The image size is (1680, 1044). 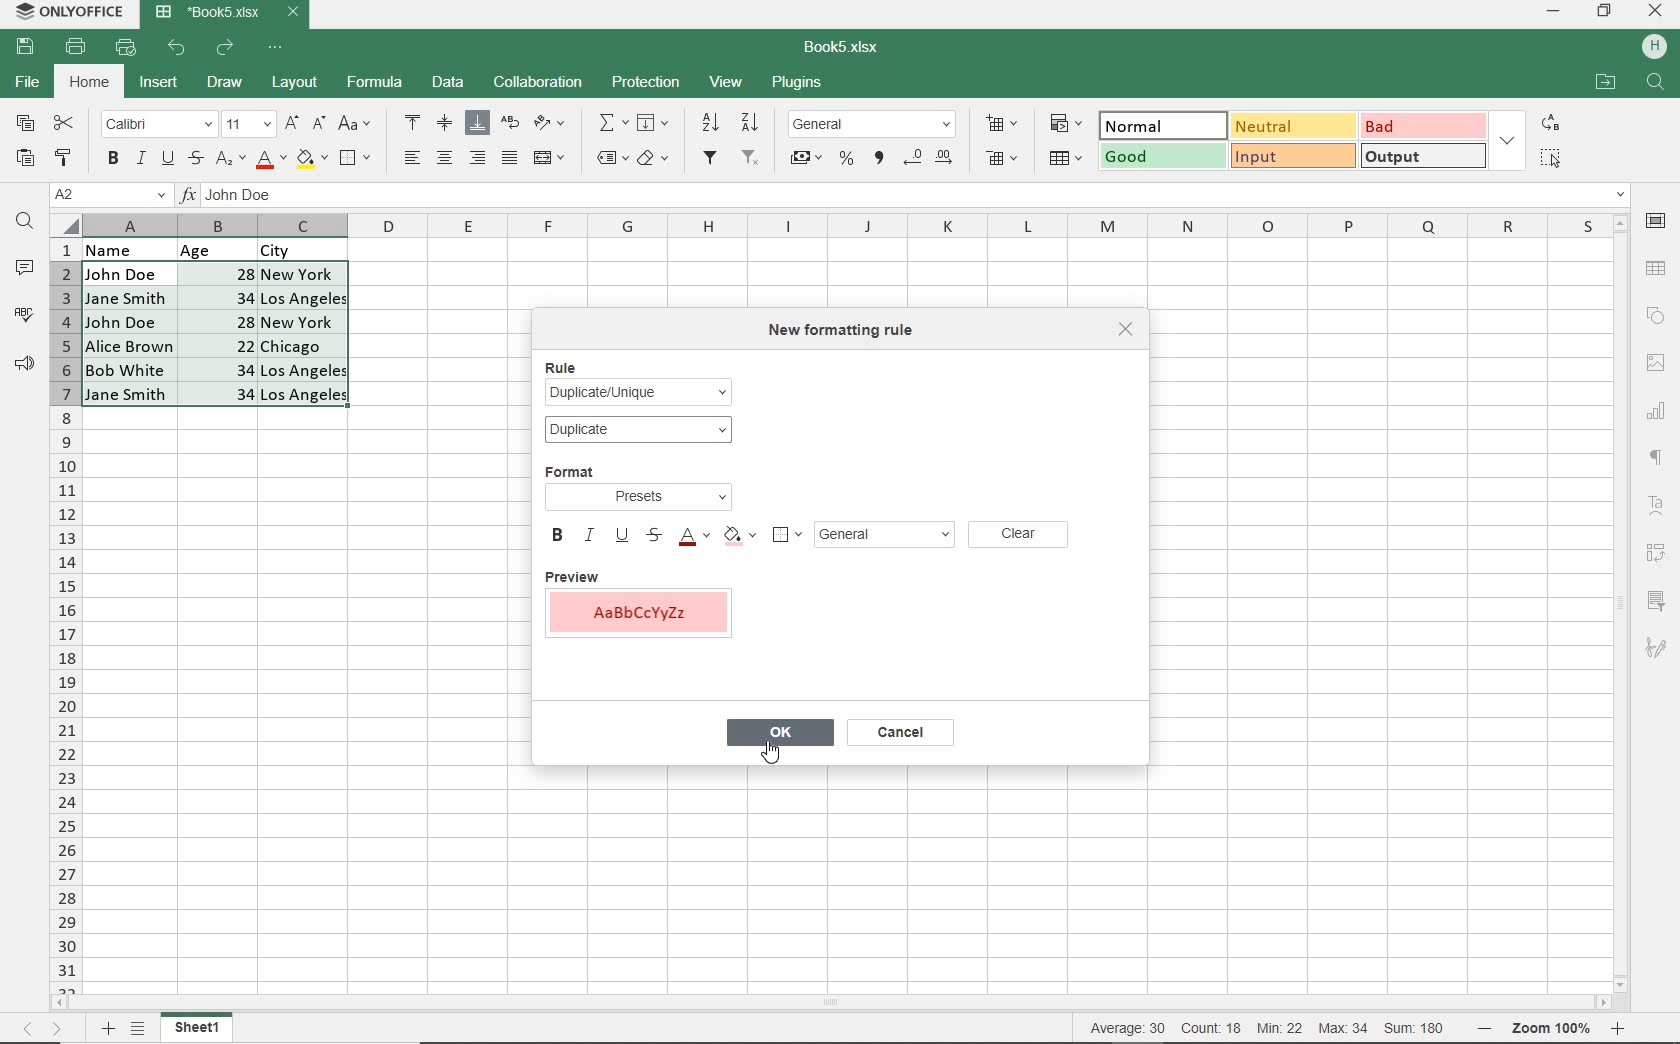 What do you see at coordinates (228, 13) in the screenshot?
I see `DOCUMENT NAME` at bounding box center [228, 13].